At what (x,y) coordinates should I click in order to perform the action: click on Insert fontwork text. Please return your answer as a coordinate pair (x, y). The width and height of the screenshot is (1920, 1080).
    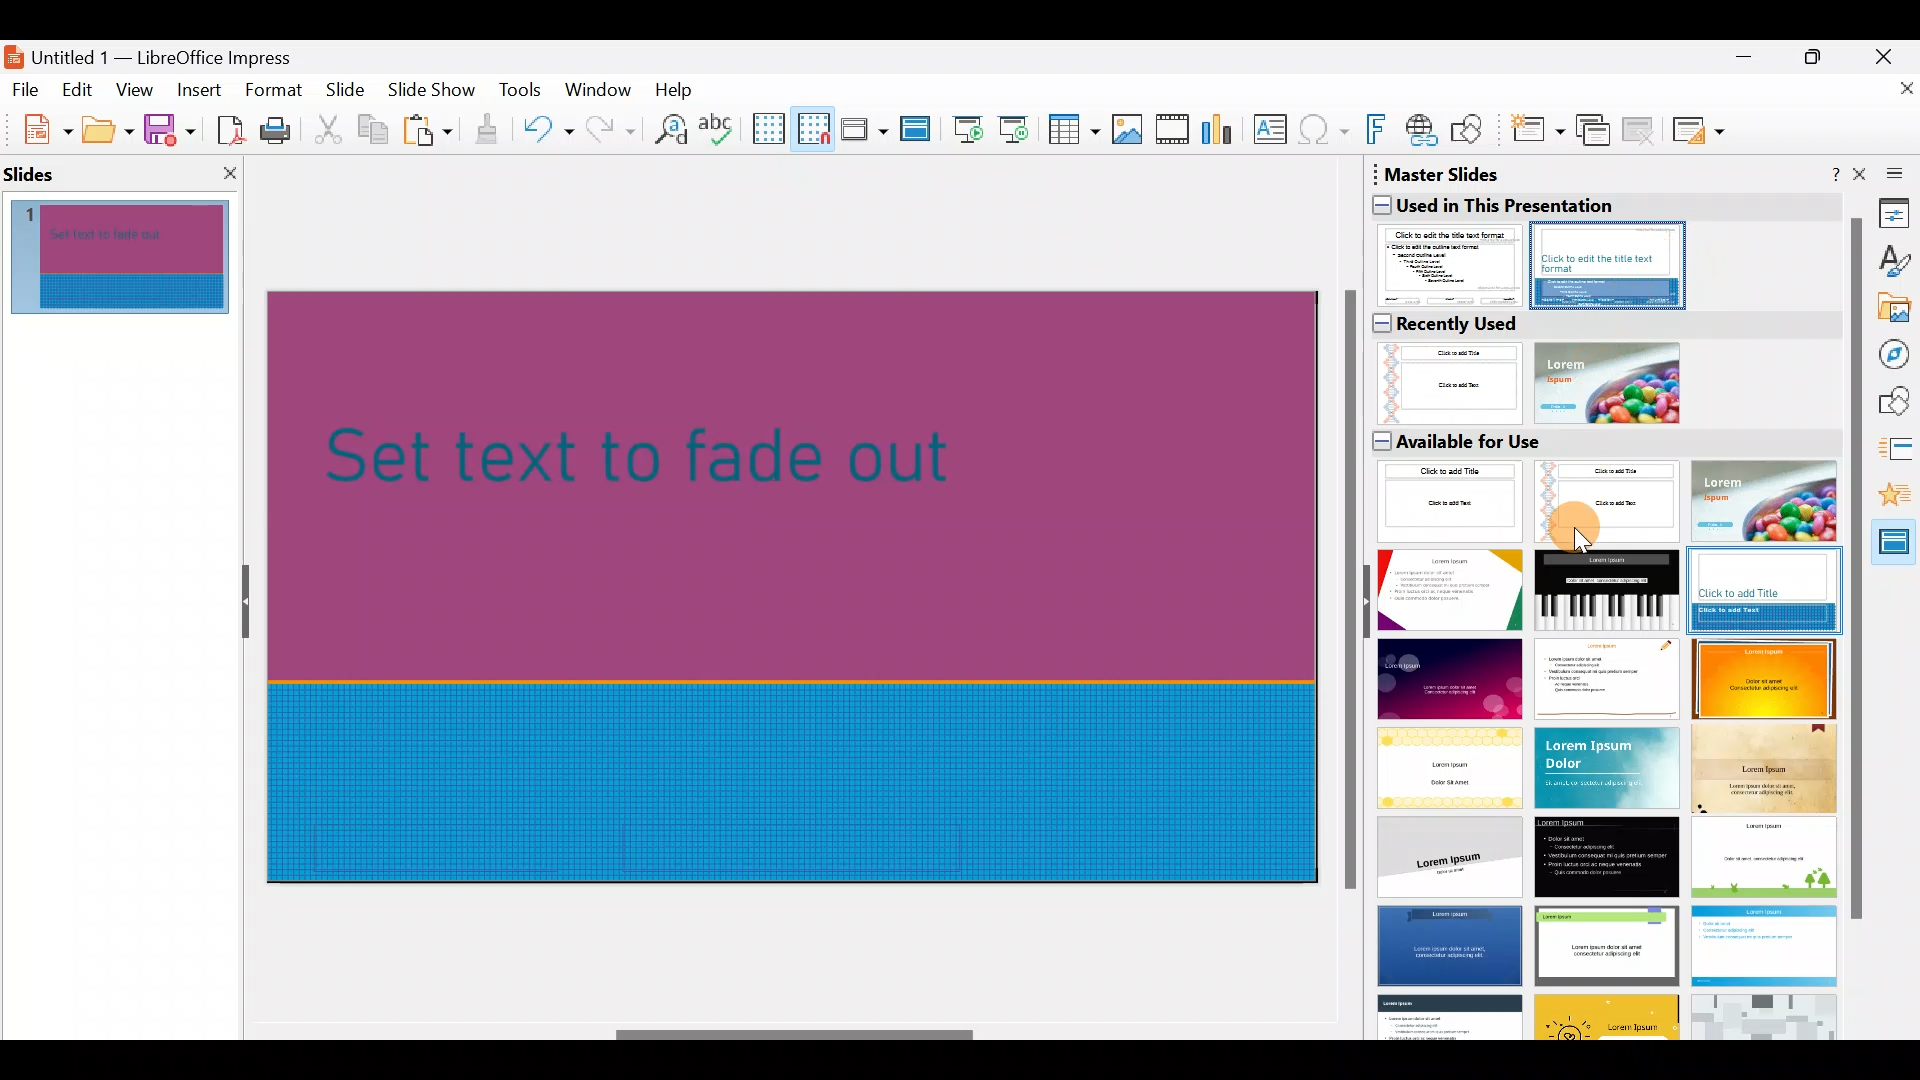
    Looking at the image, I should click on (1379, 133).